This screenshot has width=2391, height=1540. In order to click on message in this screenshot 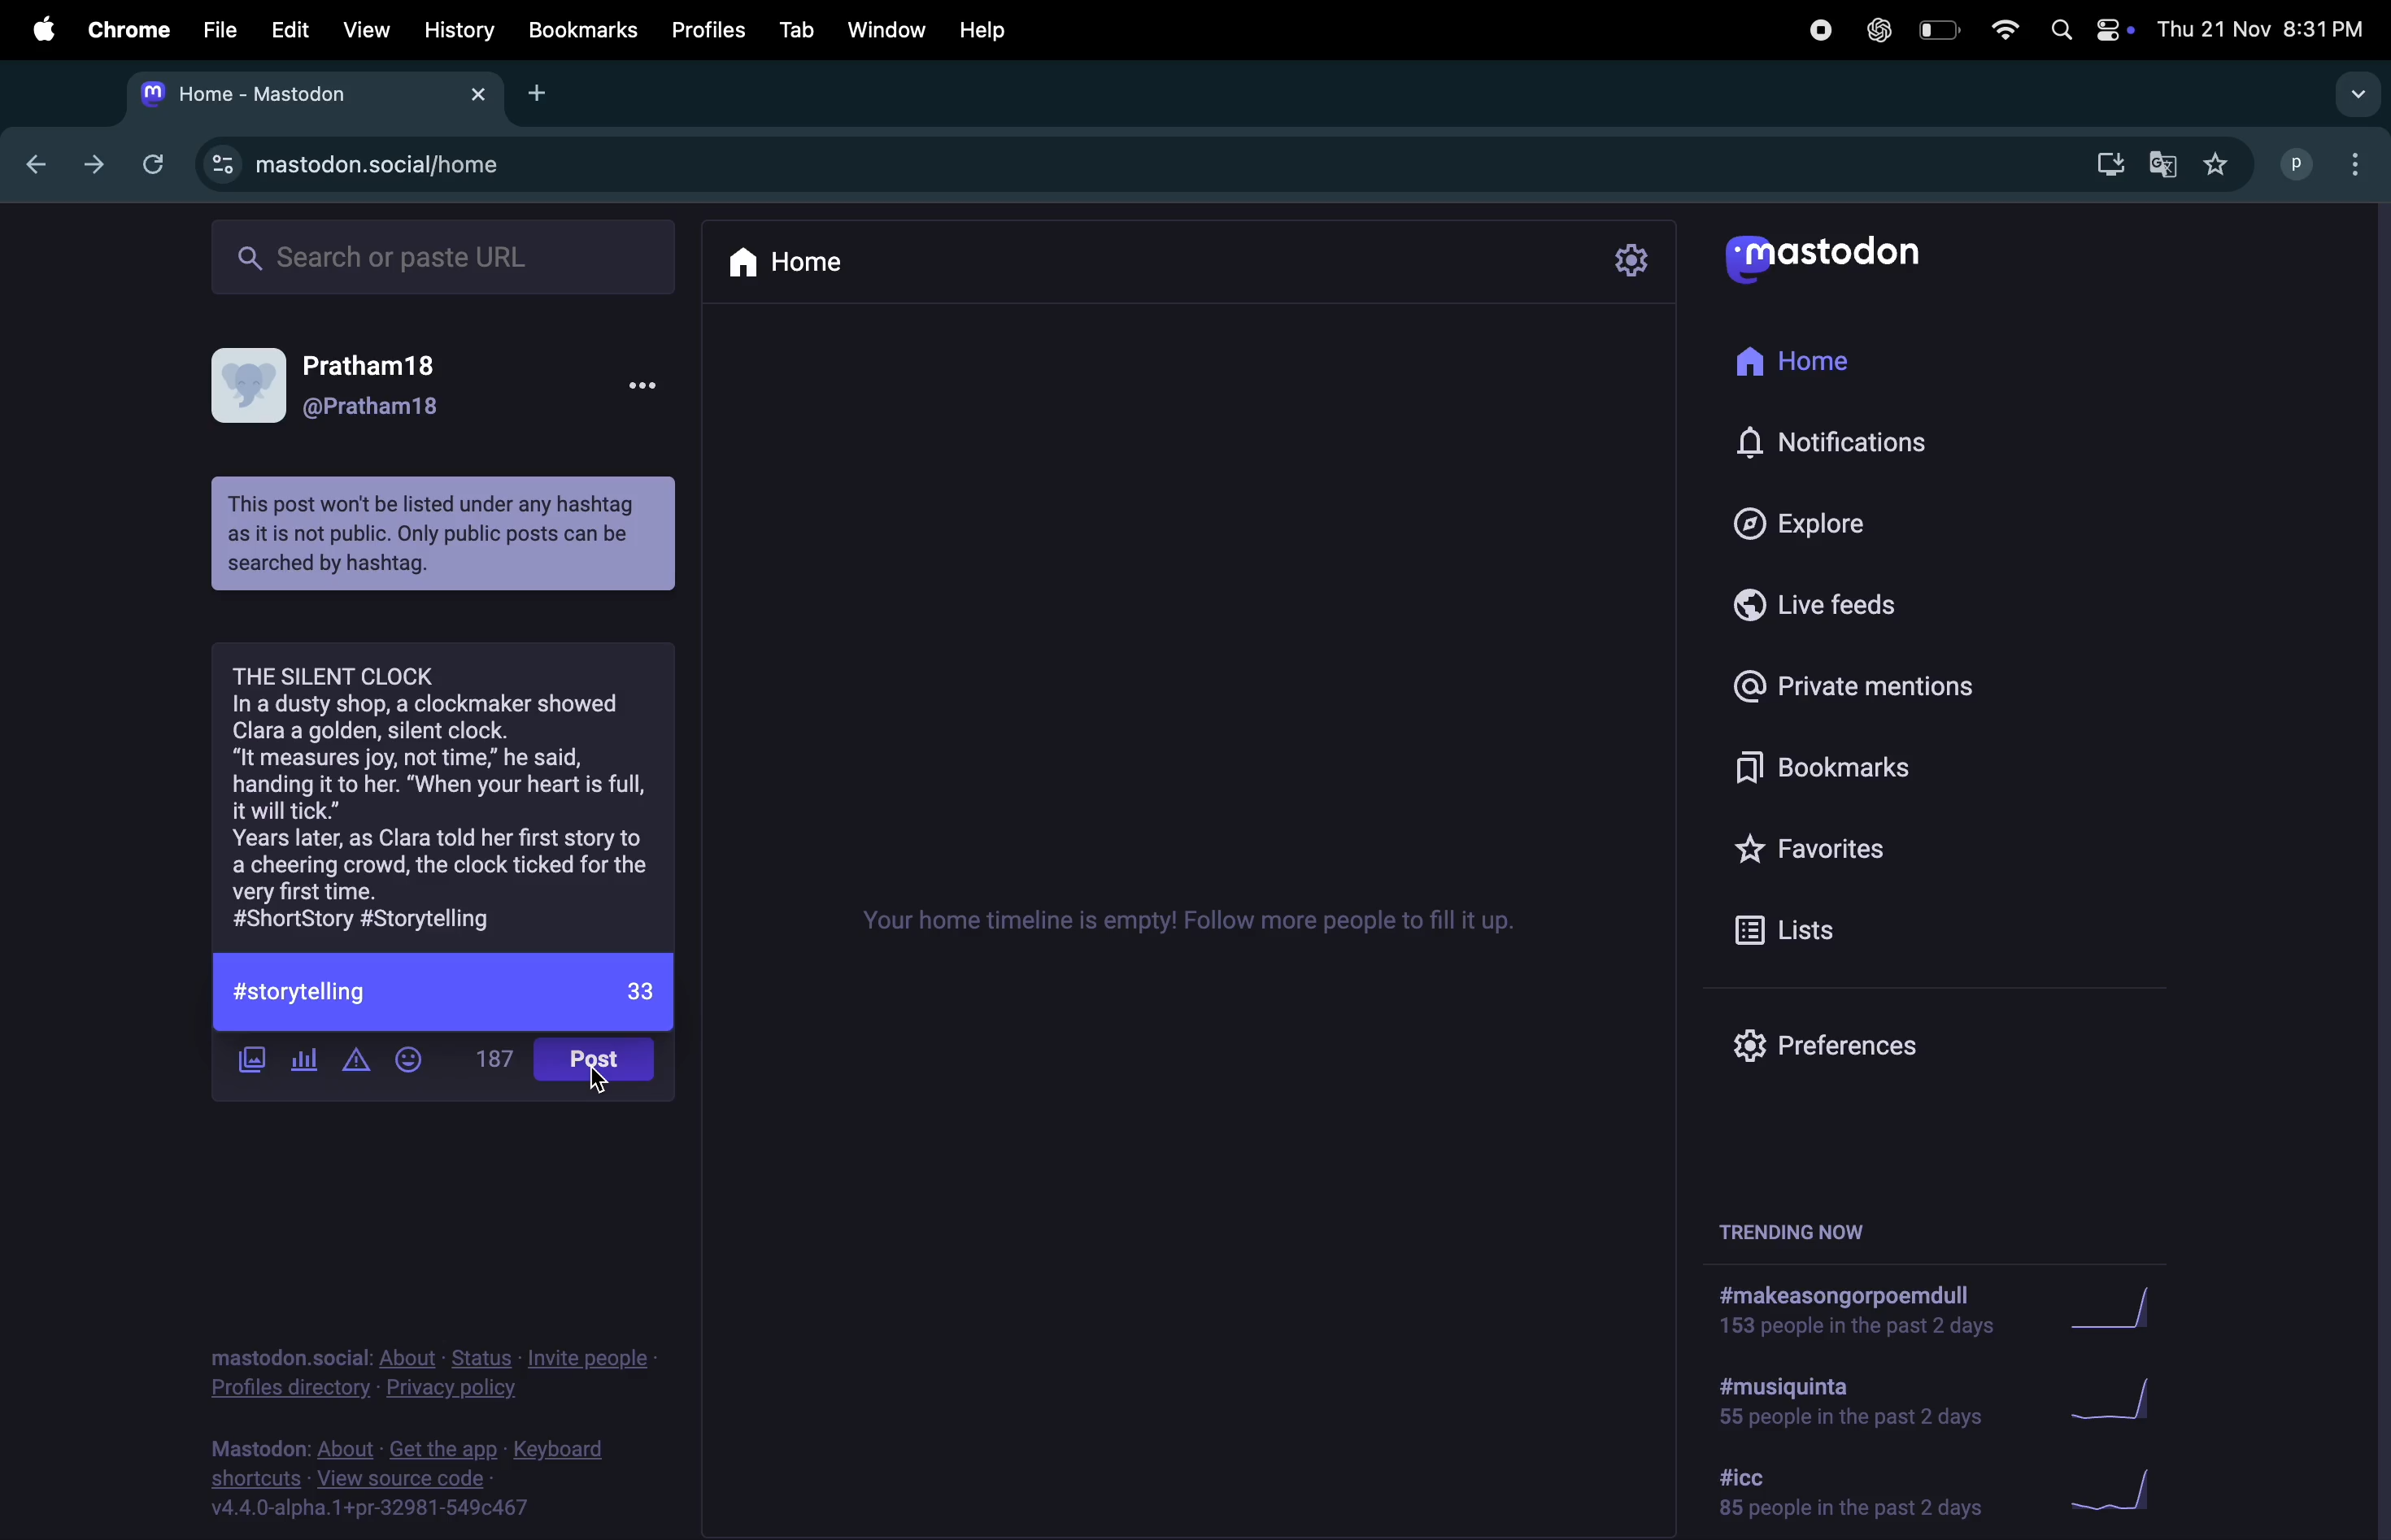, I will do `click(443, 537)`.